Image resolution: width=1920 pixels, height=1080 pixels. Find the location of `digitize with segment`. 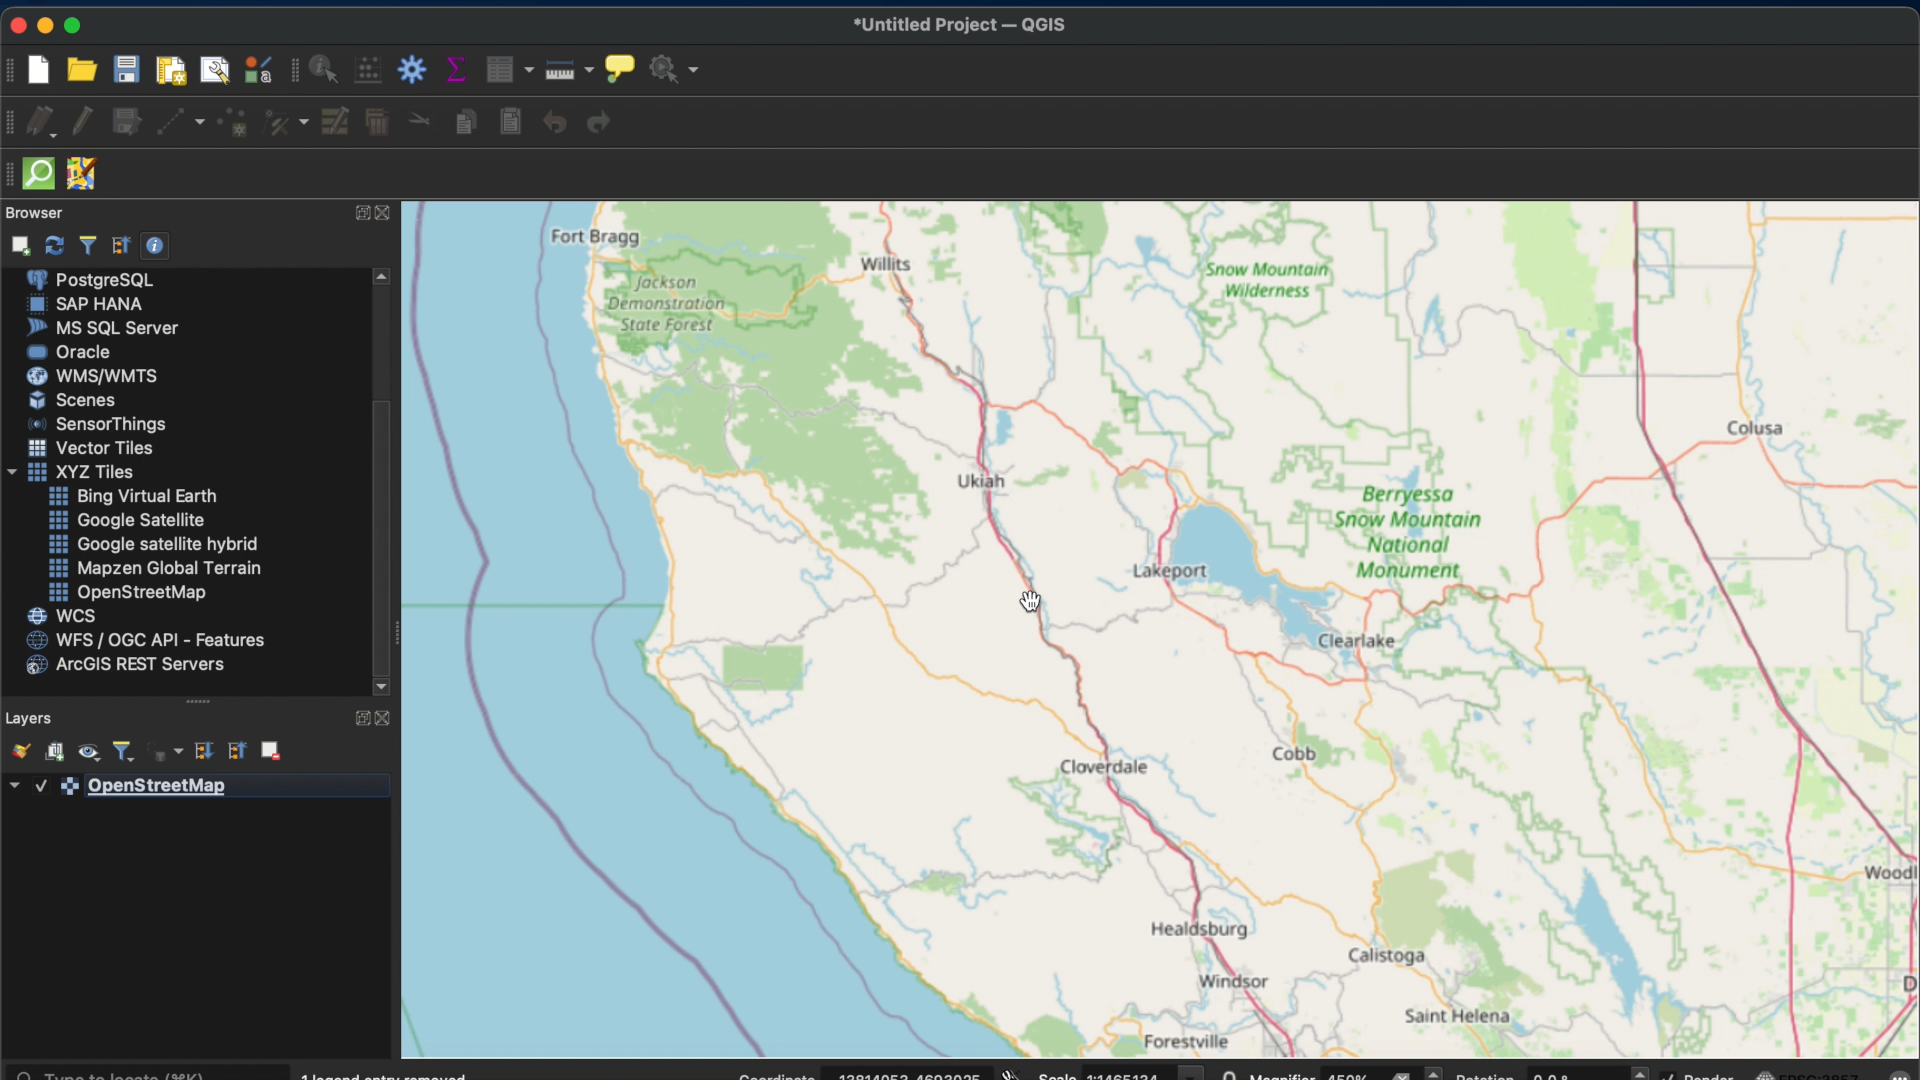

digitize with segment is located at coordinates (177, 122).